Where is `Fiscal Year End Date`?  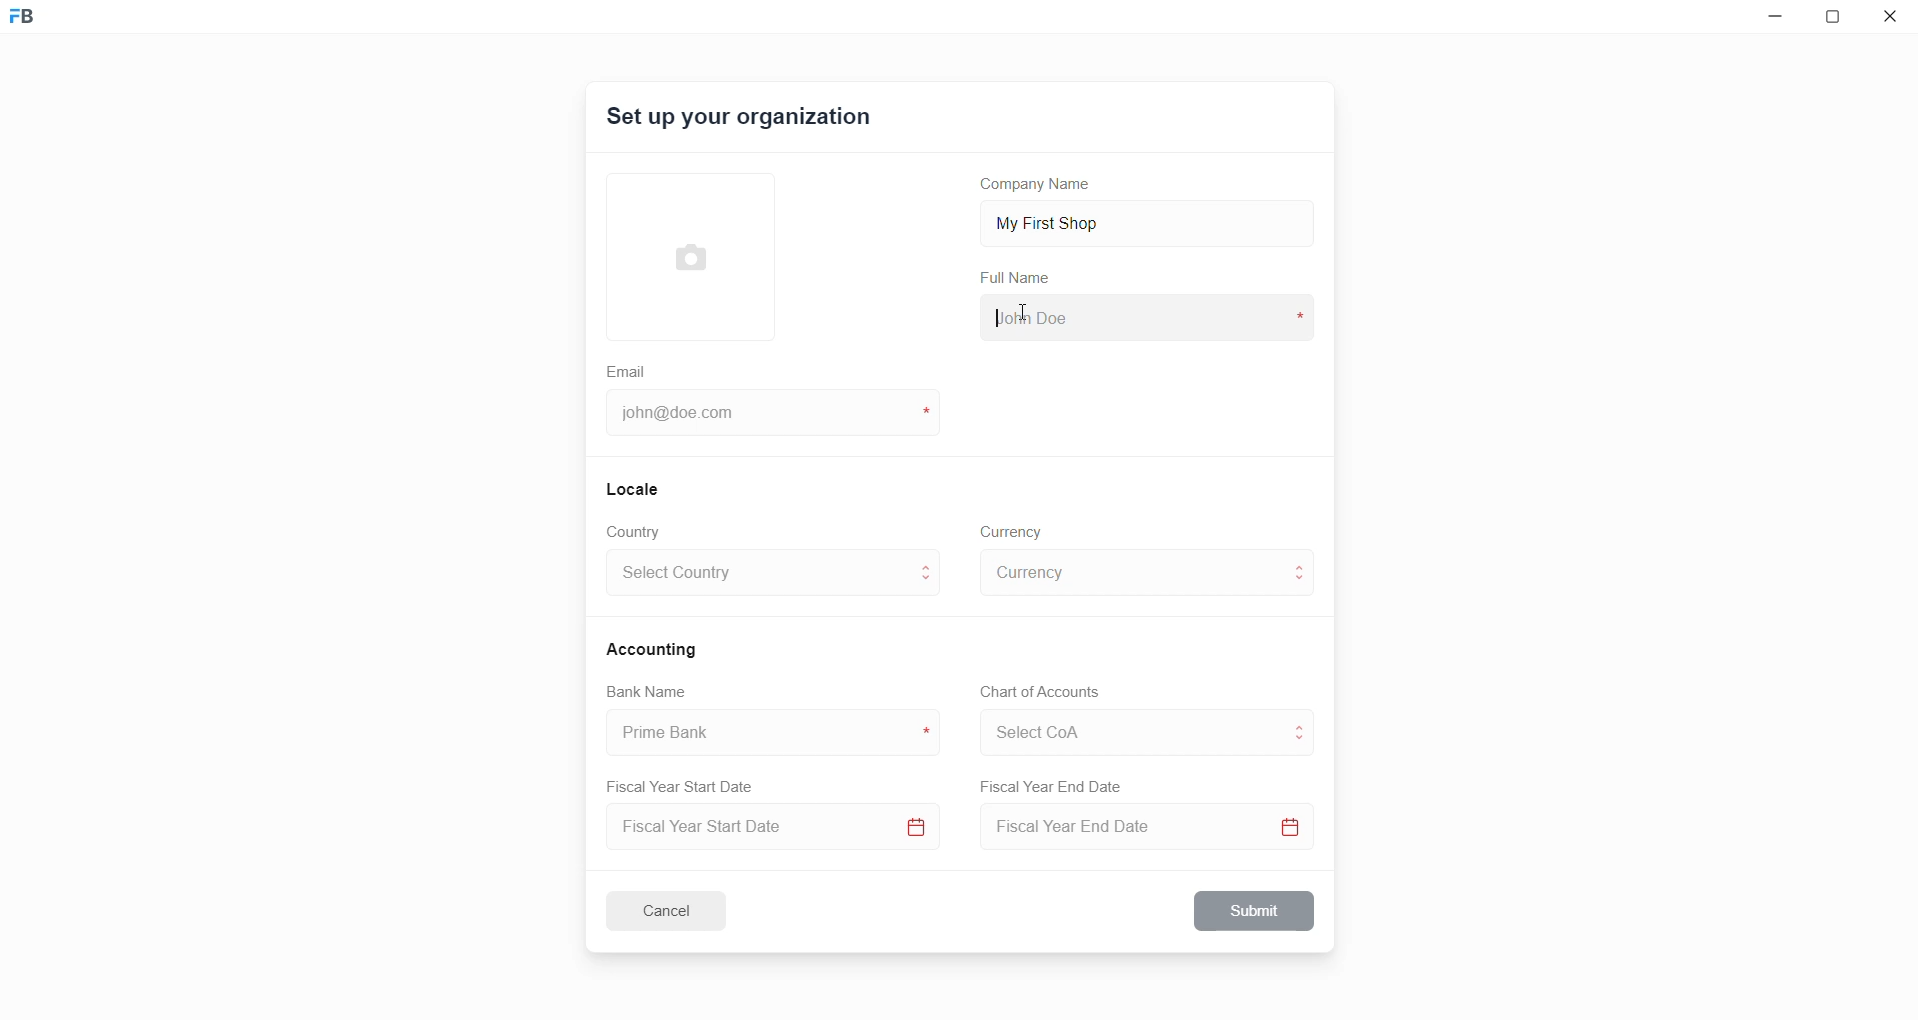
Fiscal Year End Date is located at coordinates (1053, 787).